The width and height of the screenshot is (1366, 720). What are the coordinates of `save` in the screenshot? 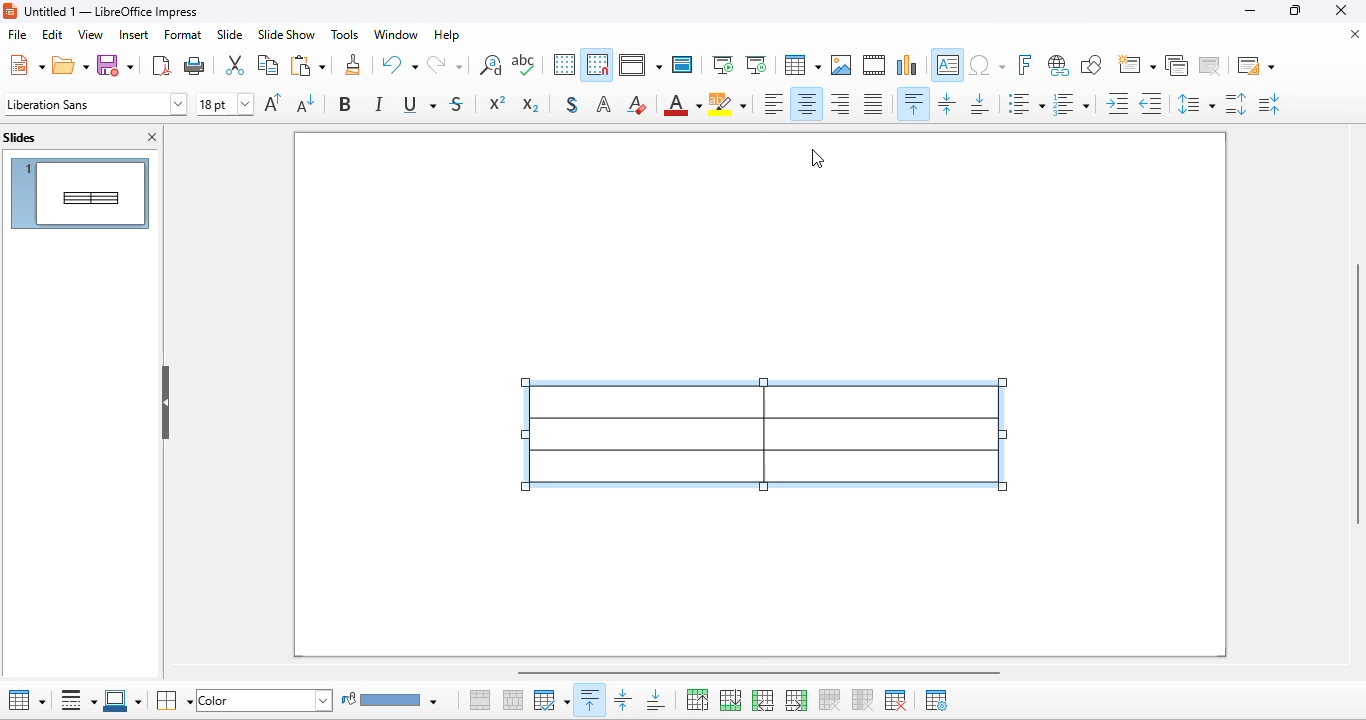 It's located at (115, 64).